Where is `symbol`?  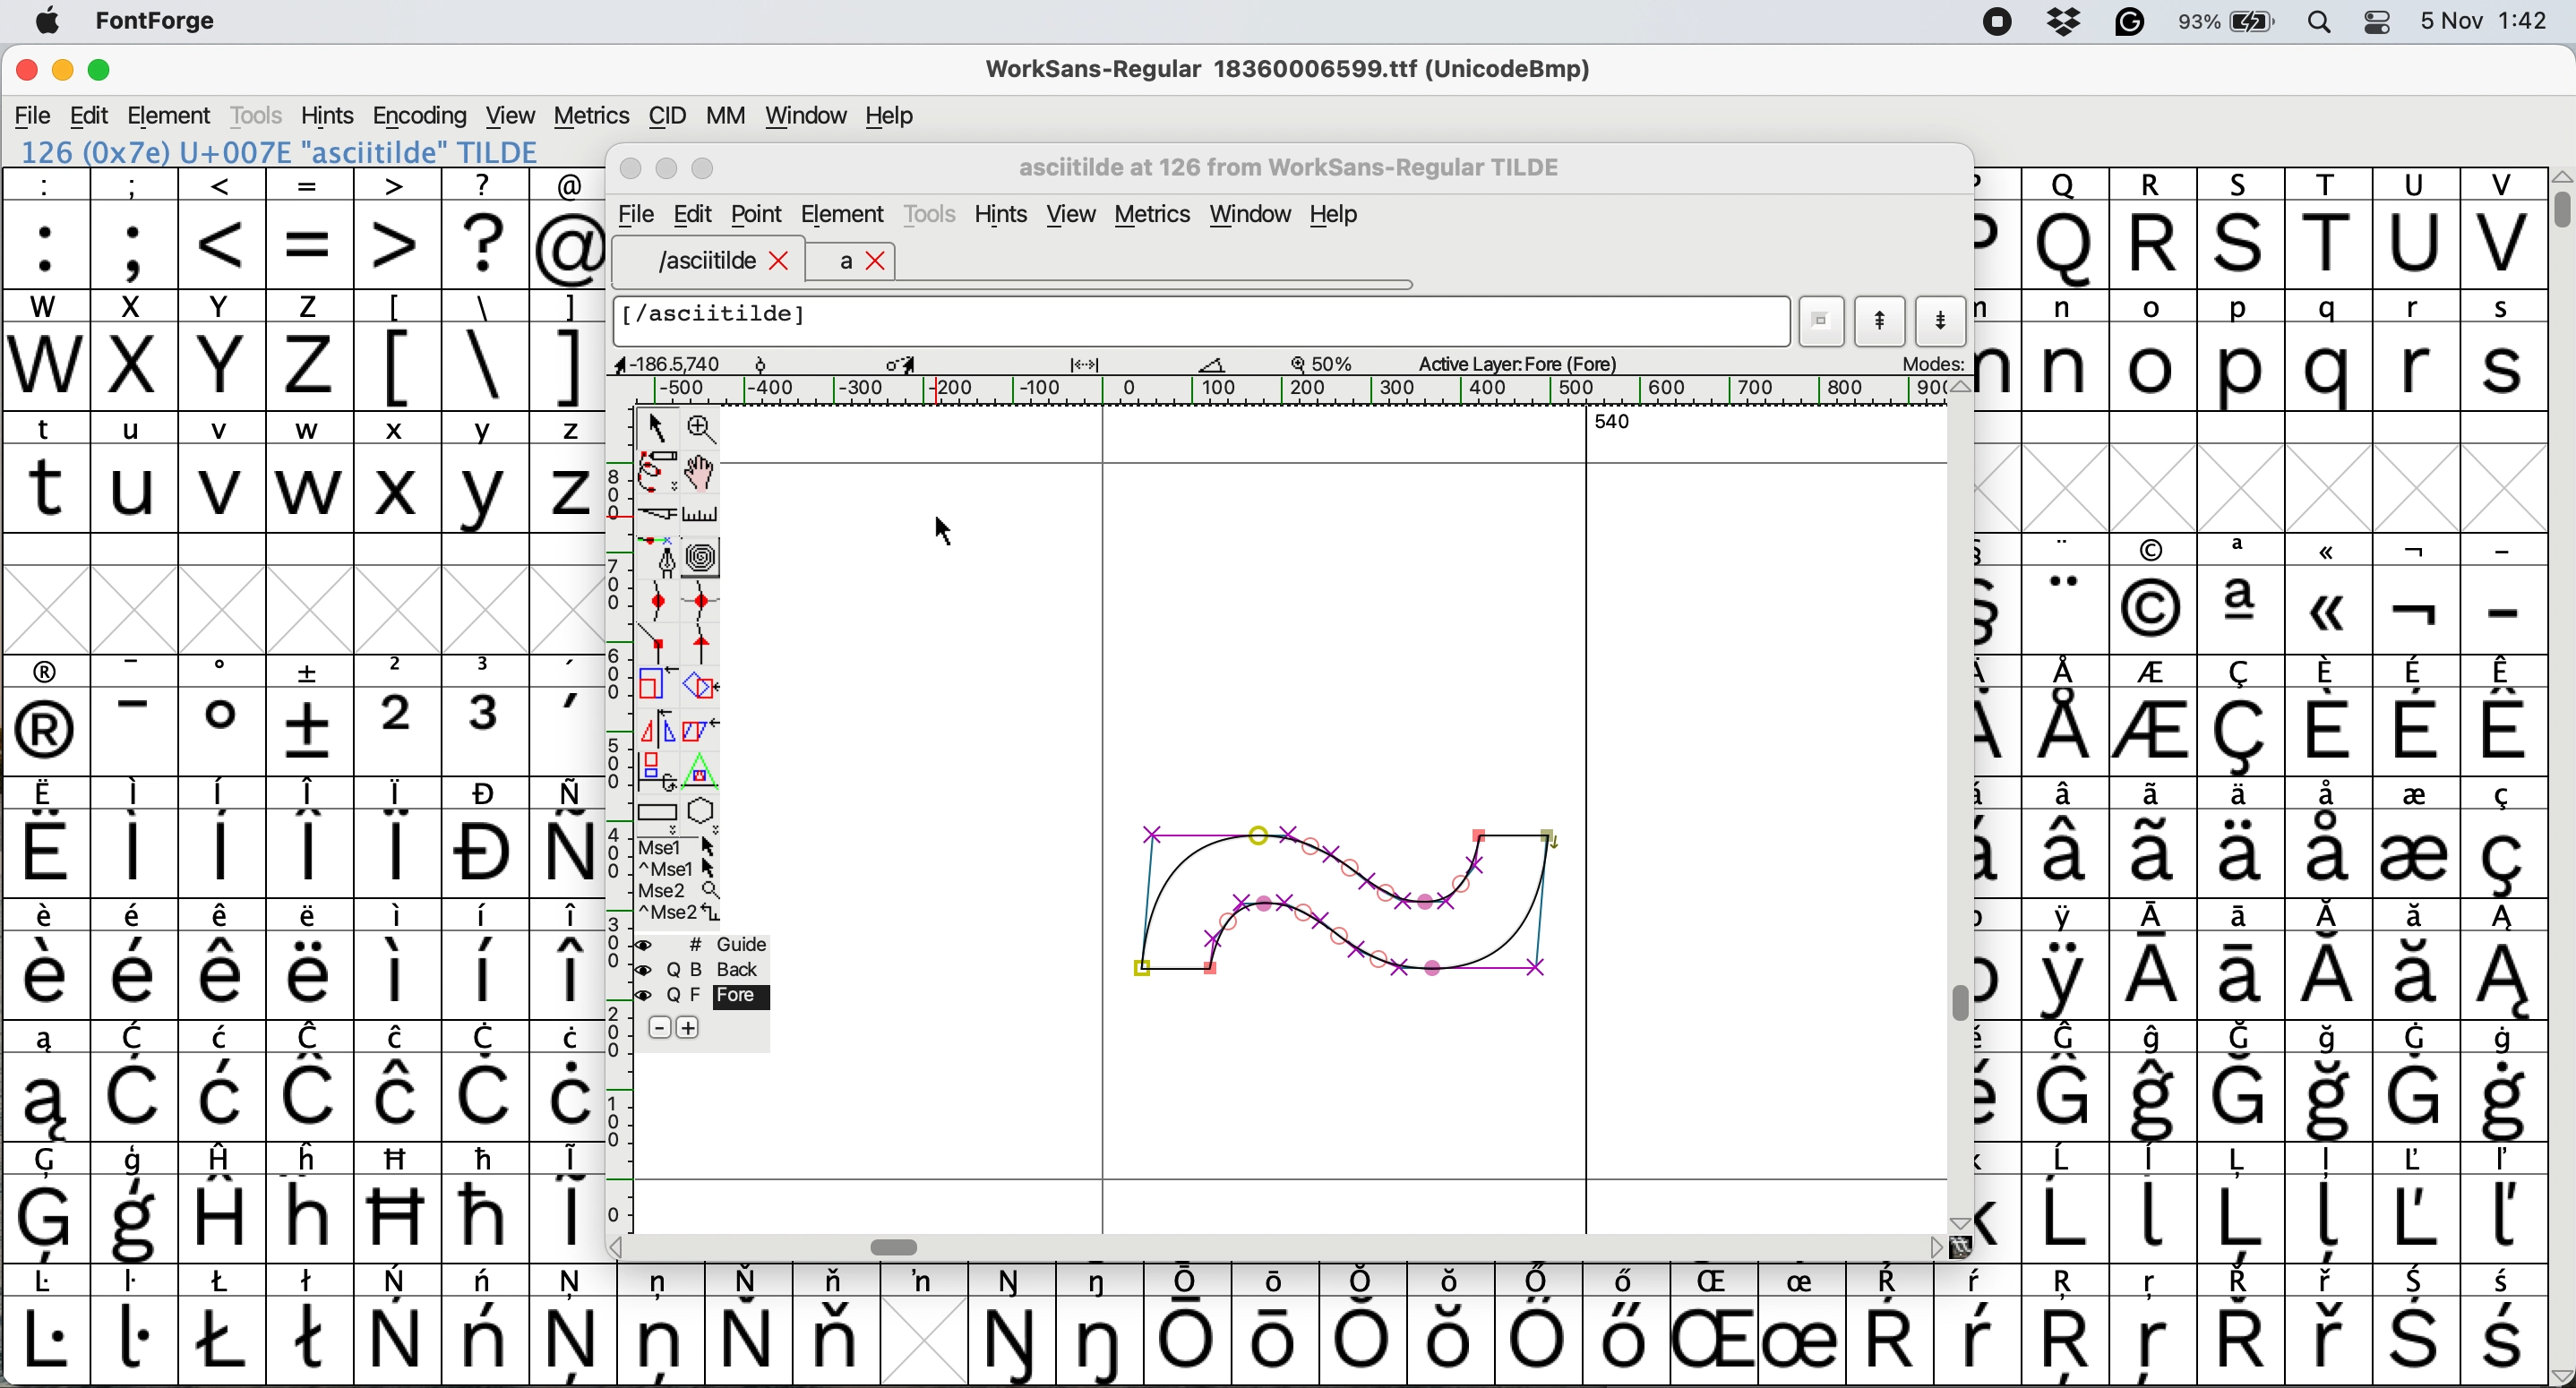 symbol is located at coordinates (485, 1201).